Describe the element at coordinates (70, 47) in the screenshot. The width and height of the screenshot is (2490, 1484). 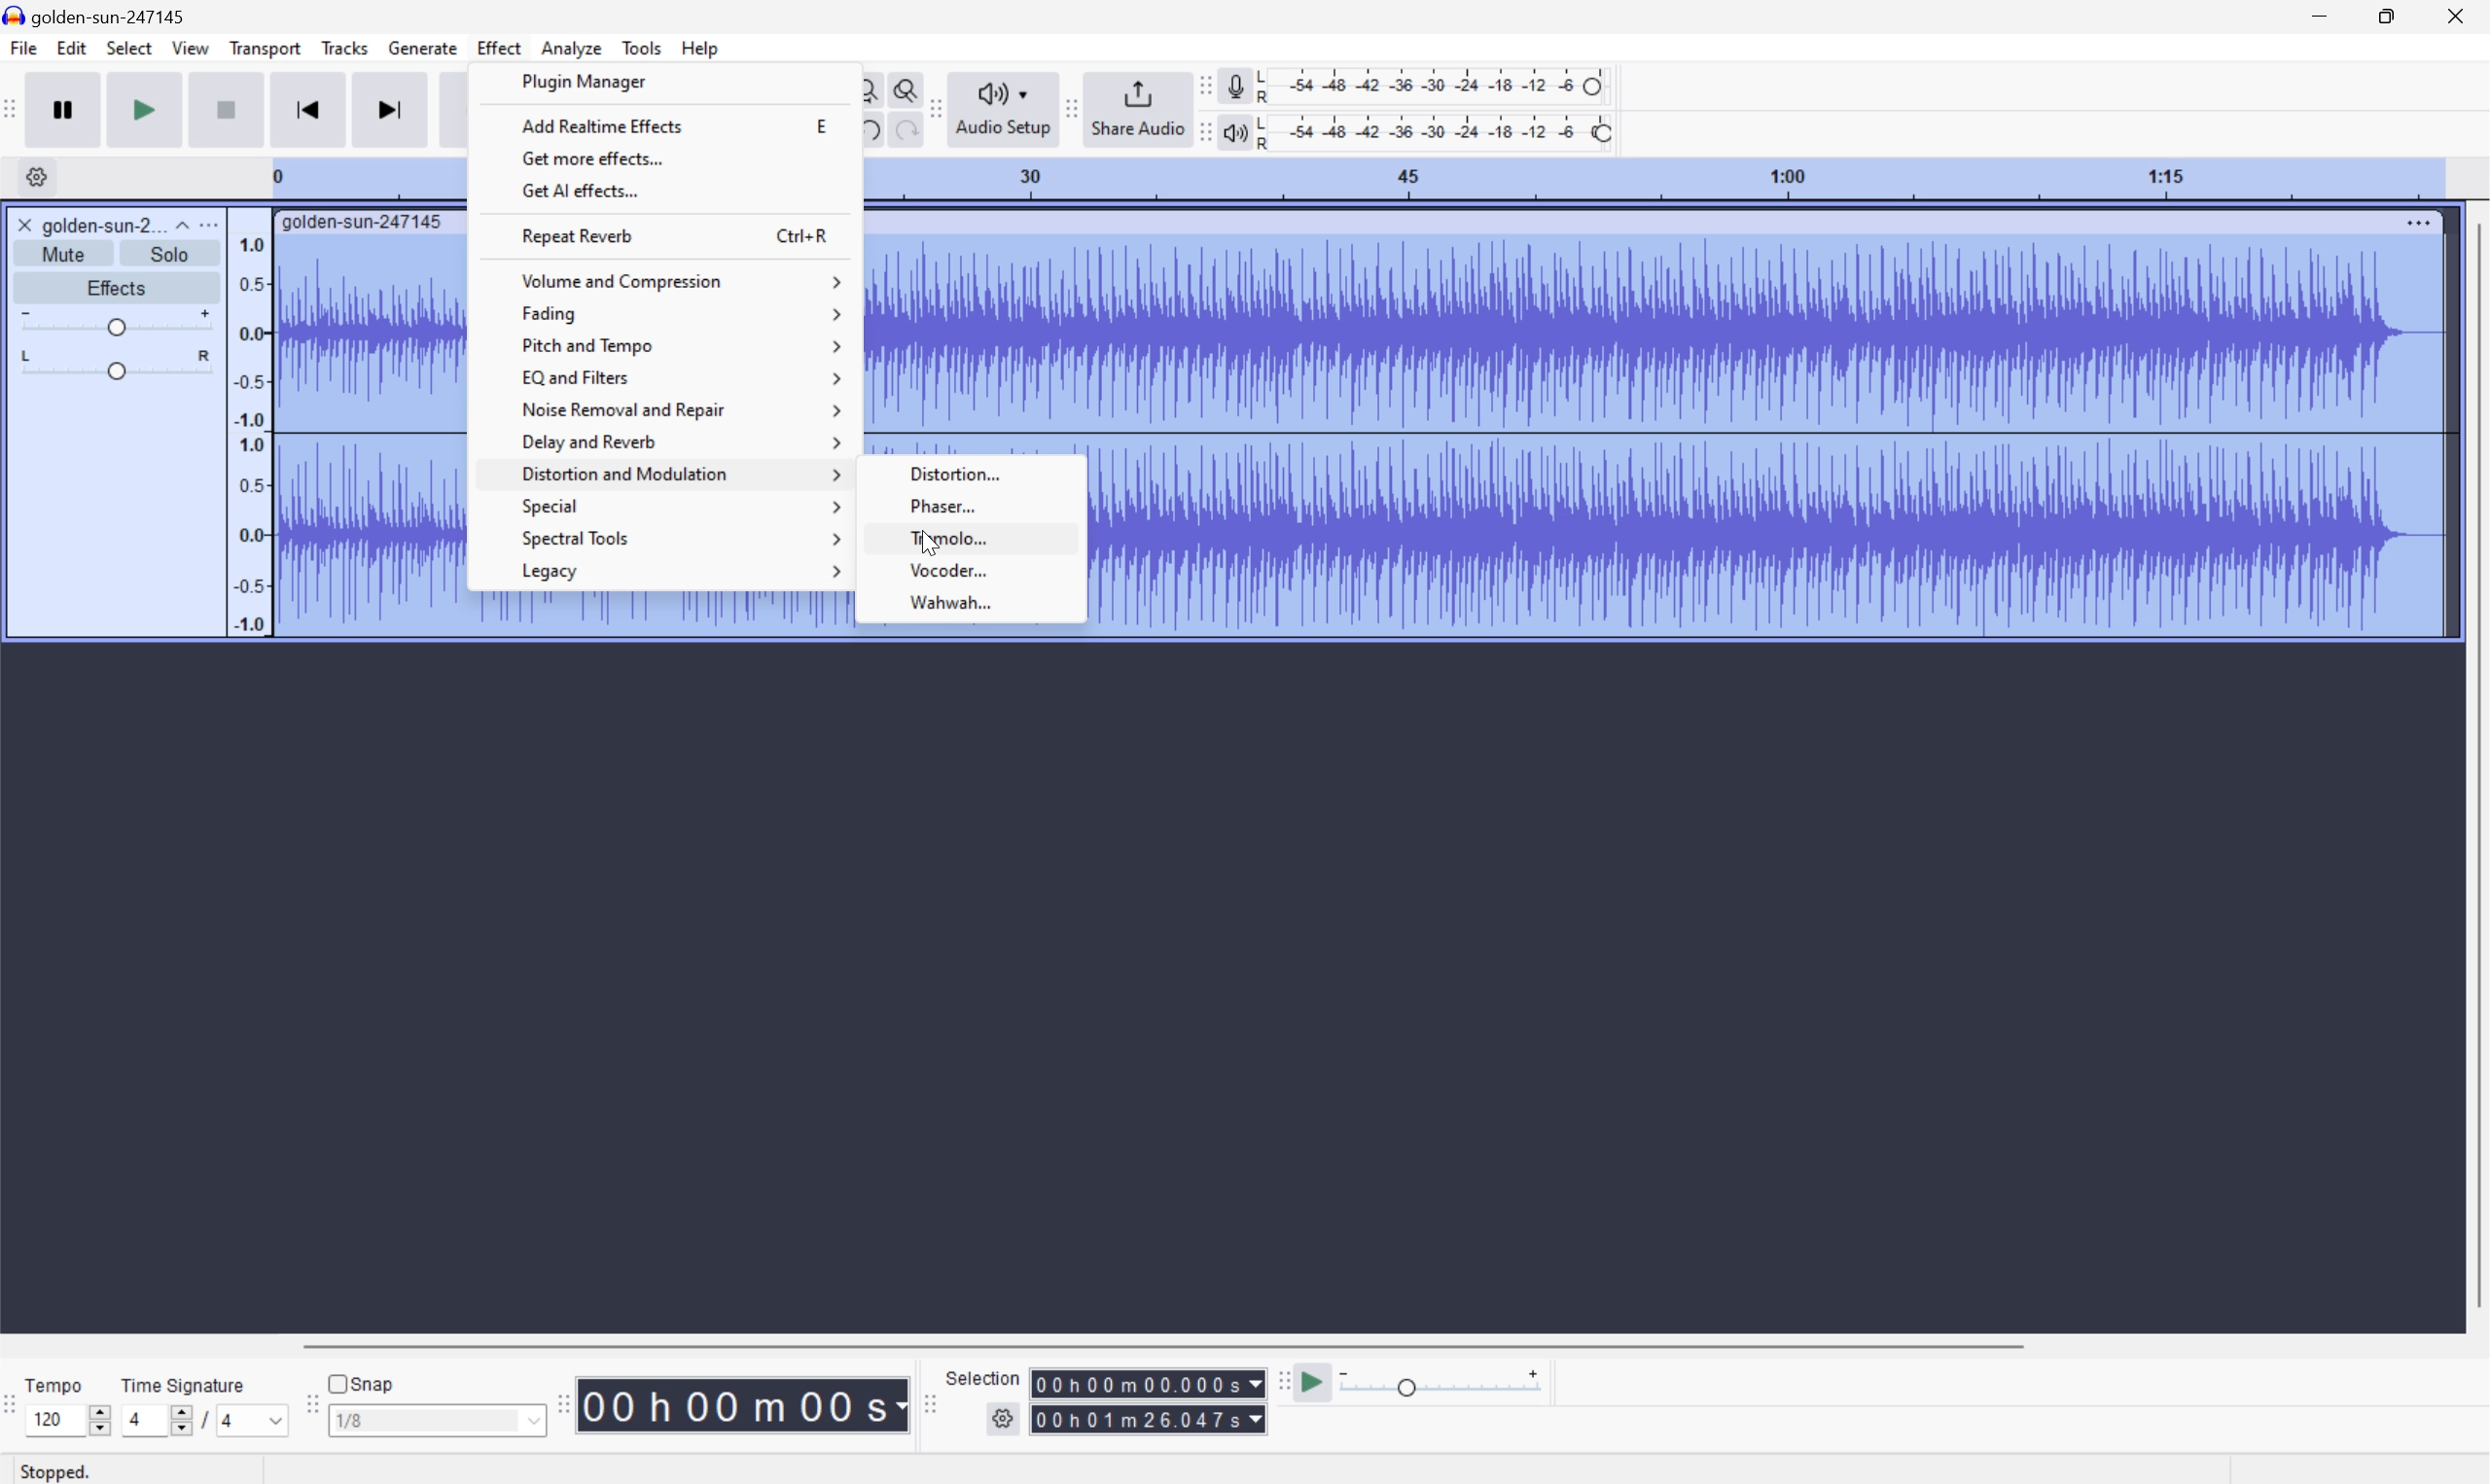
I see `Edit` at that location.